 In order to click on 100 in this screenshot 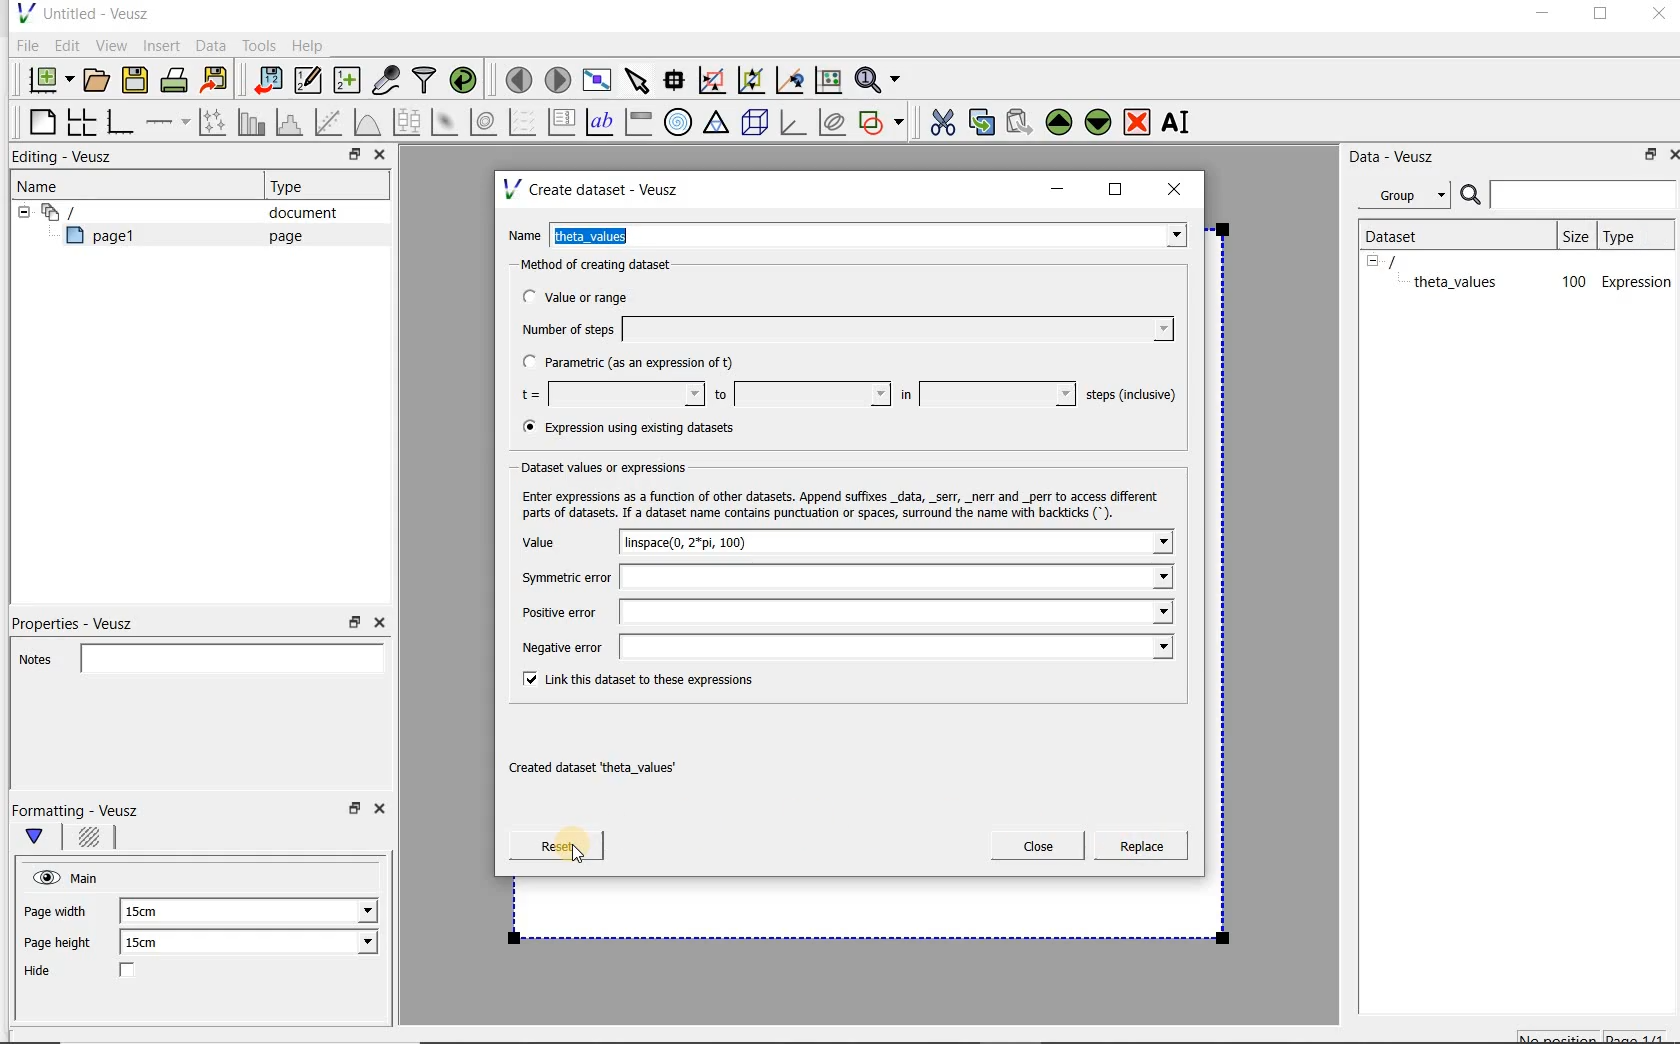, I will do `click(1572, 283)`.